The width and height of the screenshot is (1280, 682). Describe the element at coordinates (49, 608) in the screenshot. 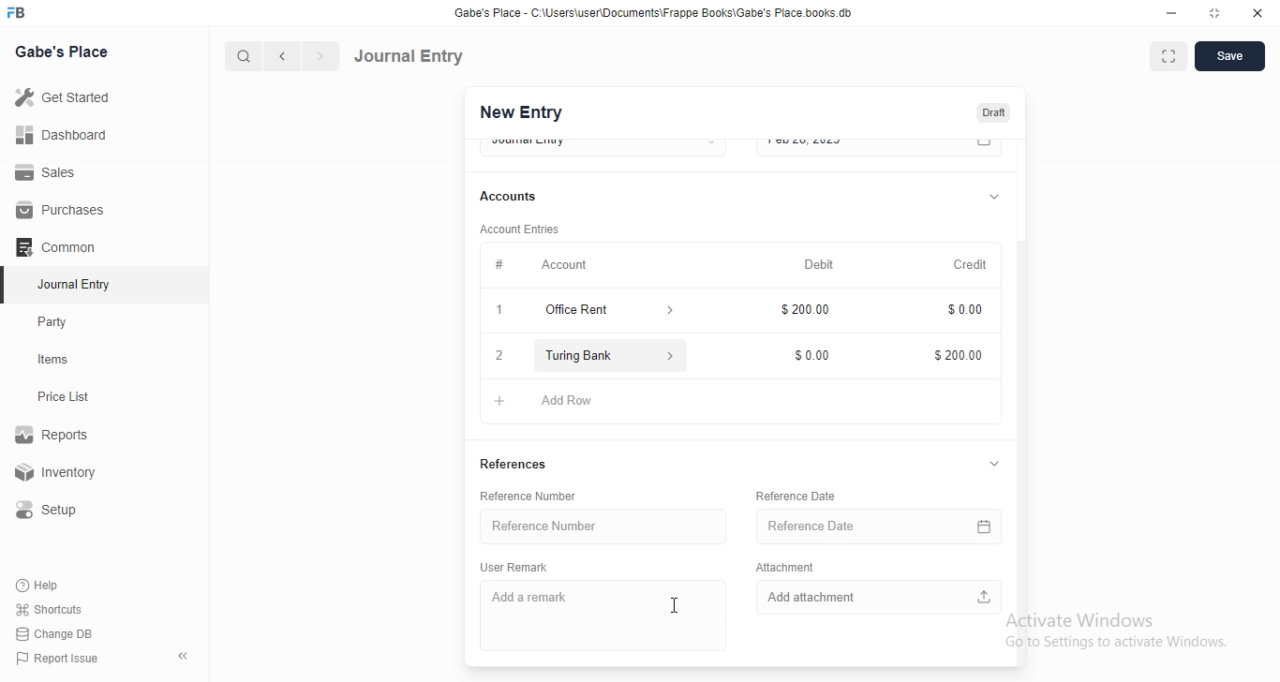

I see `Shortcuts` at that location.